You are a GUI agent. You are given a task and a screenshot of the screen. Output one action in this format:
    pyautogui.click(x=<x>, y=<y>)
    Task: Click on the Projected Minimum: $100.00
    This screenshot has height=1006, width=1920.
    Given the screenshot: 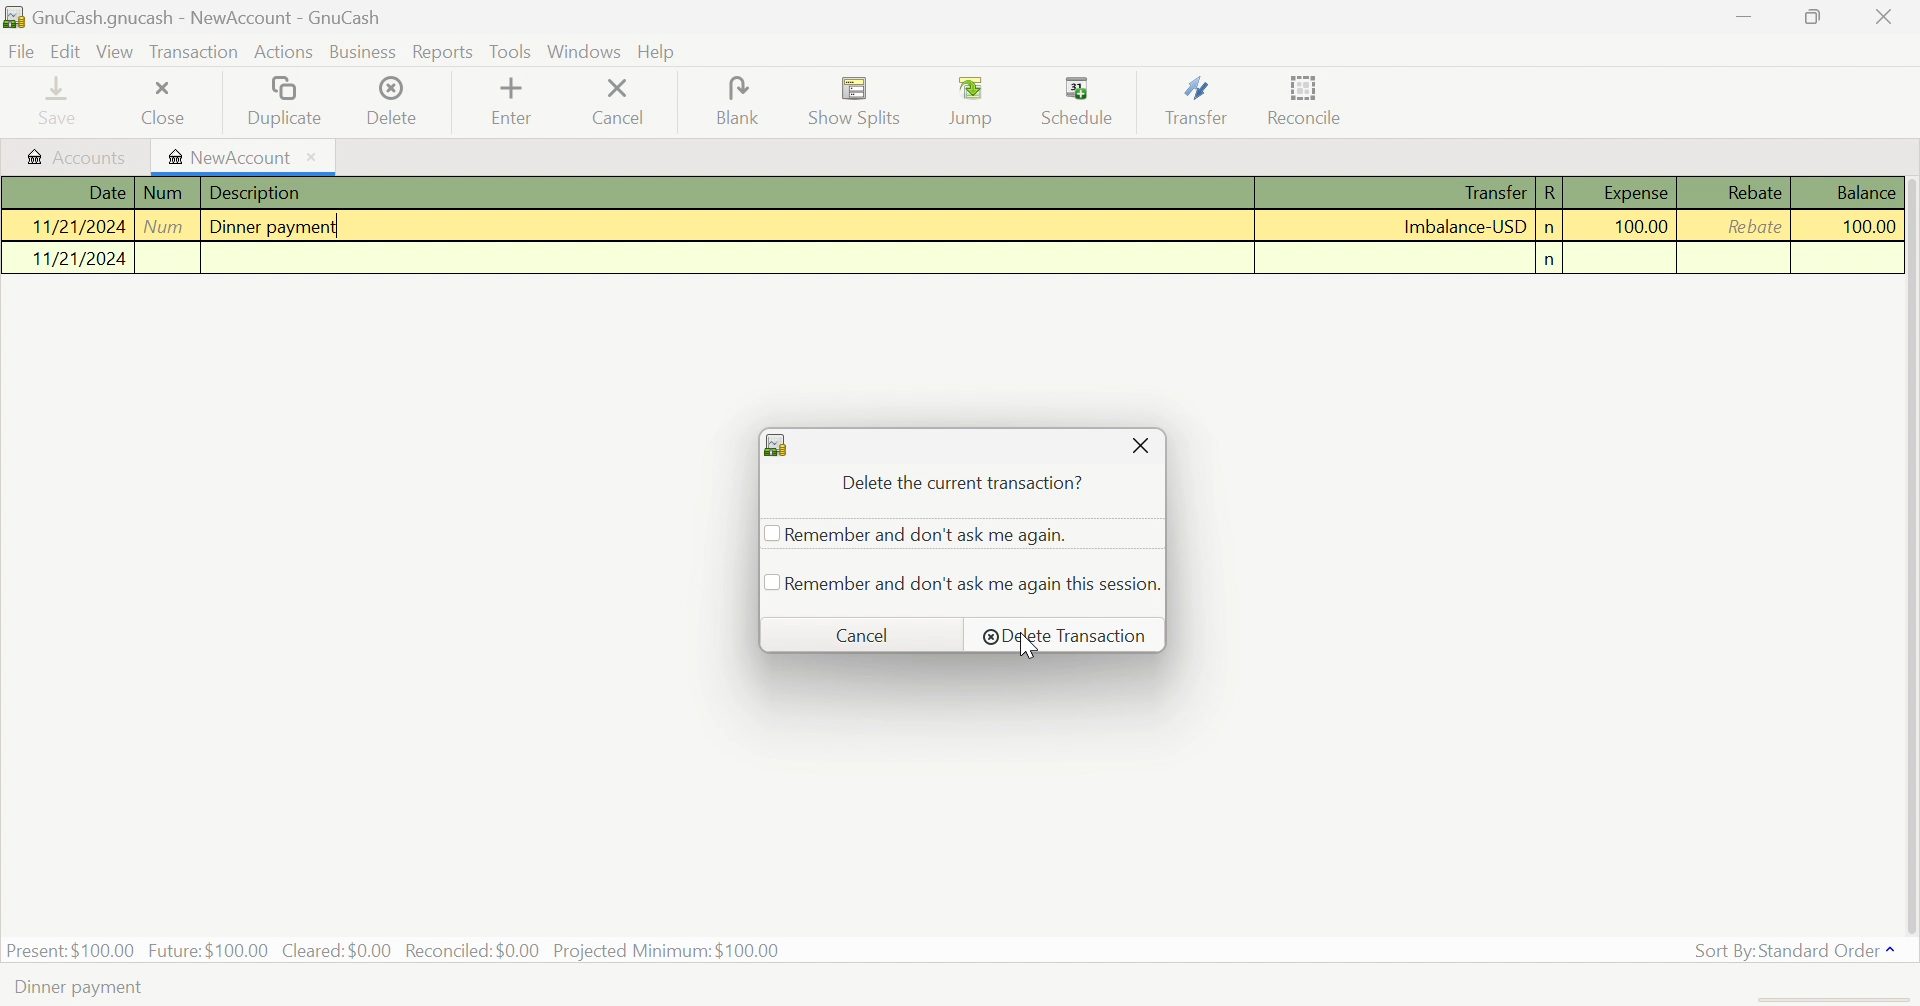 What is the action you would take?
    pyautogui.click(x=674, y=951)
    